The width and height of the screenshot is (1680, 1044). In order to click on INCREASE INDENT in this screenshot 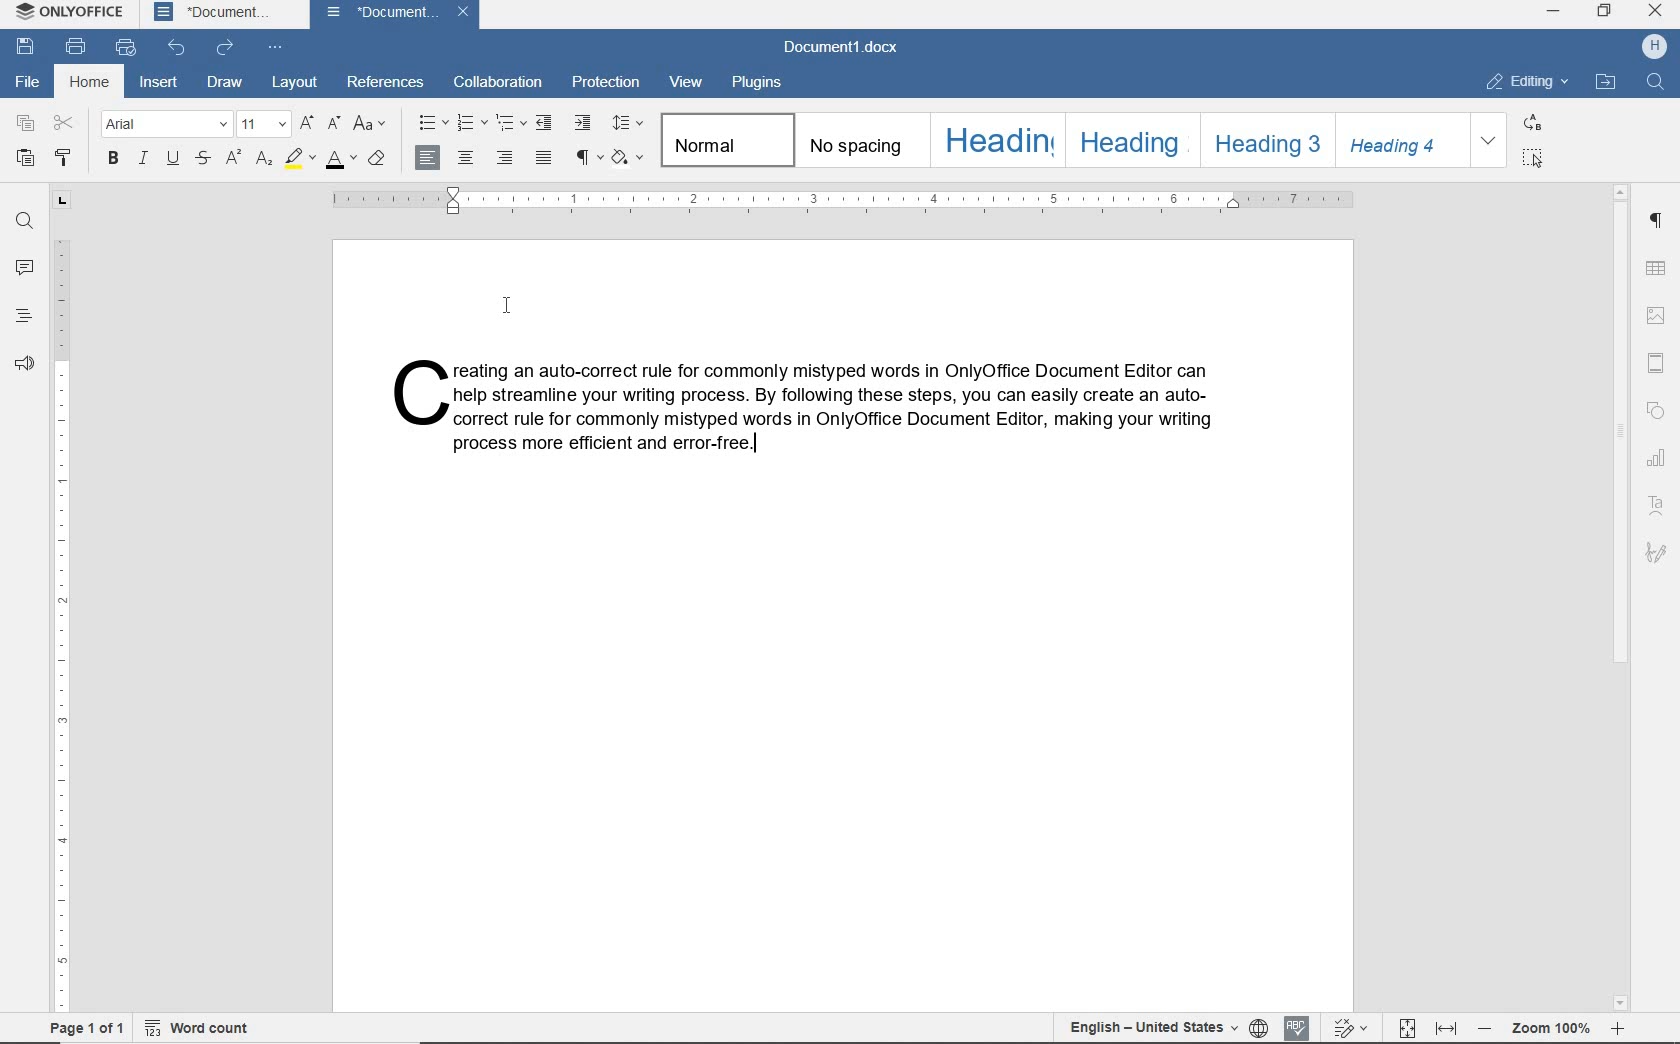, I will do `click(582, 124)`.